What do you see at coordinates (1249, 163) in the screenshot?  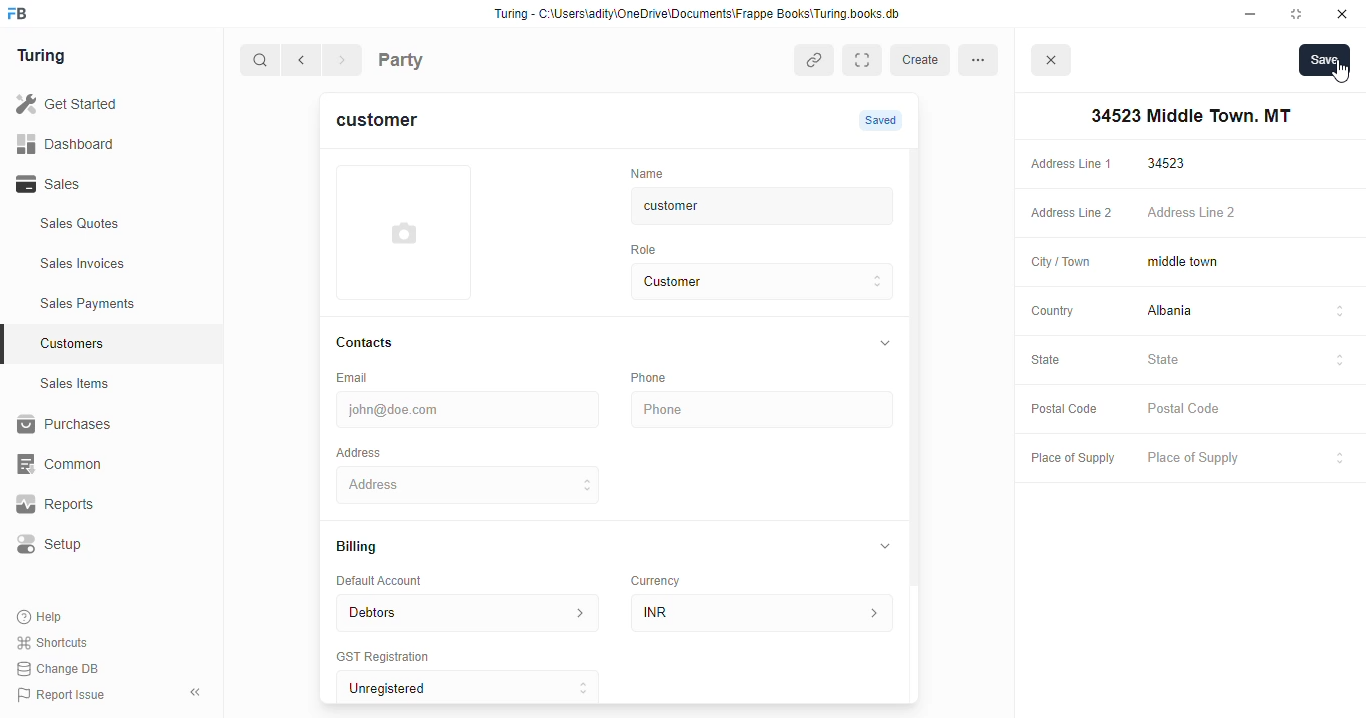 I see `34523` at bounding box center [1249, 163].